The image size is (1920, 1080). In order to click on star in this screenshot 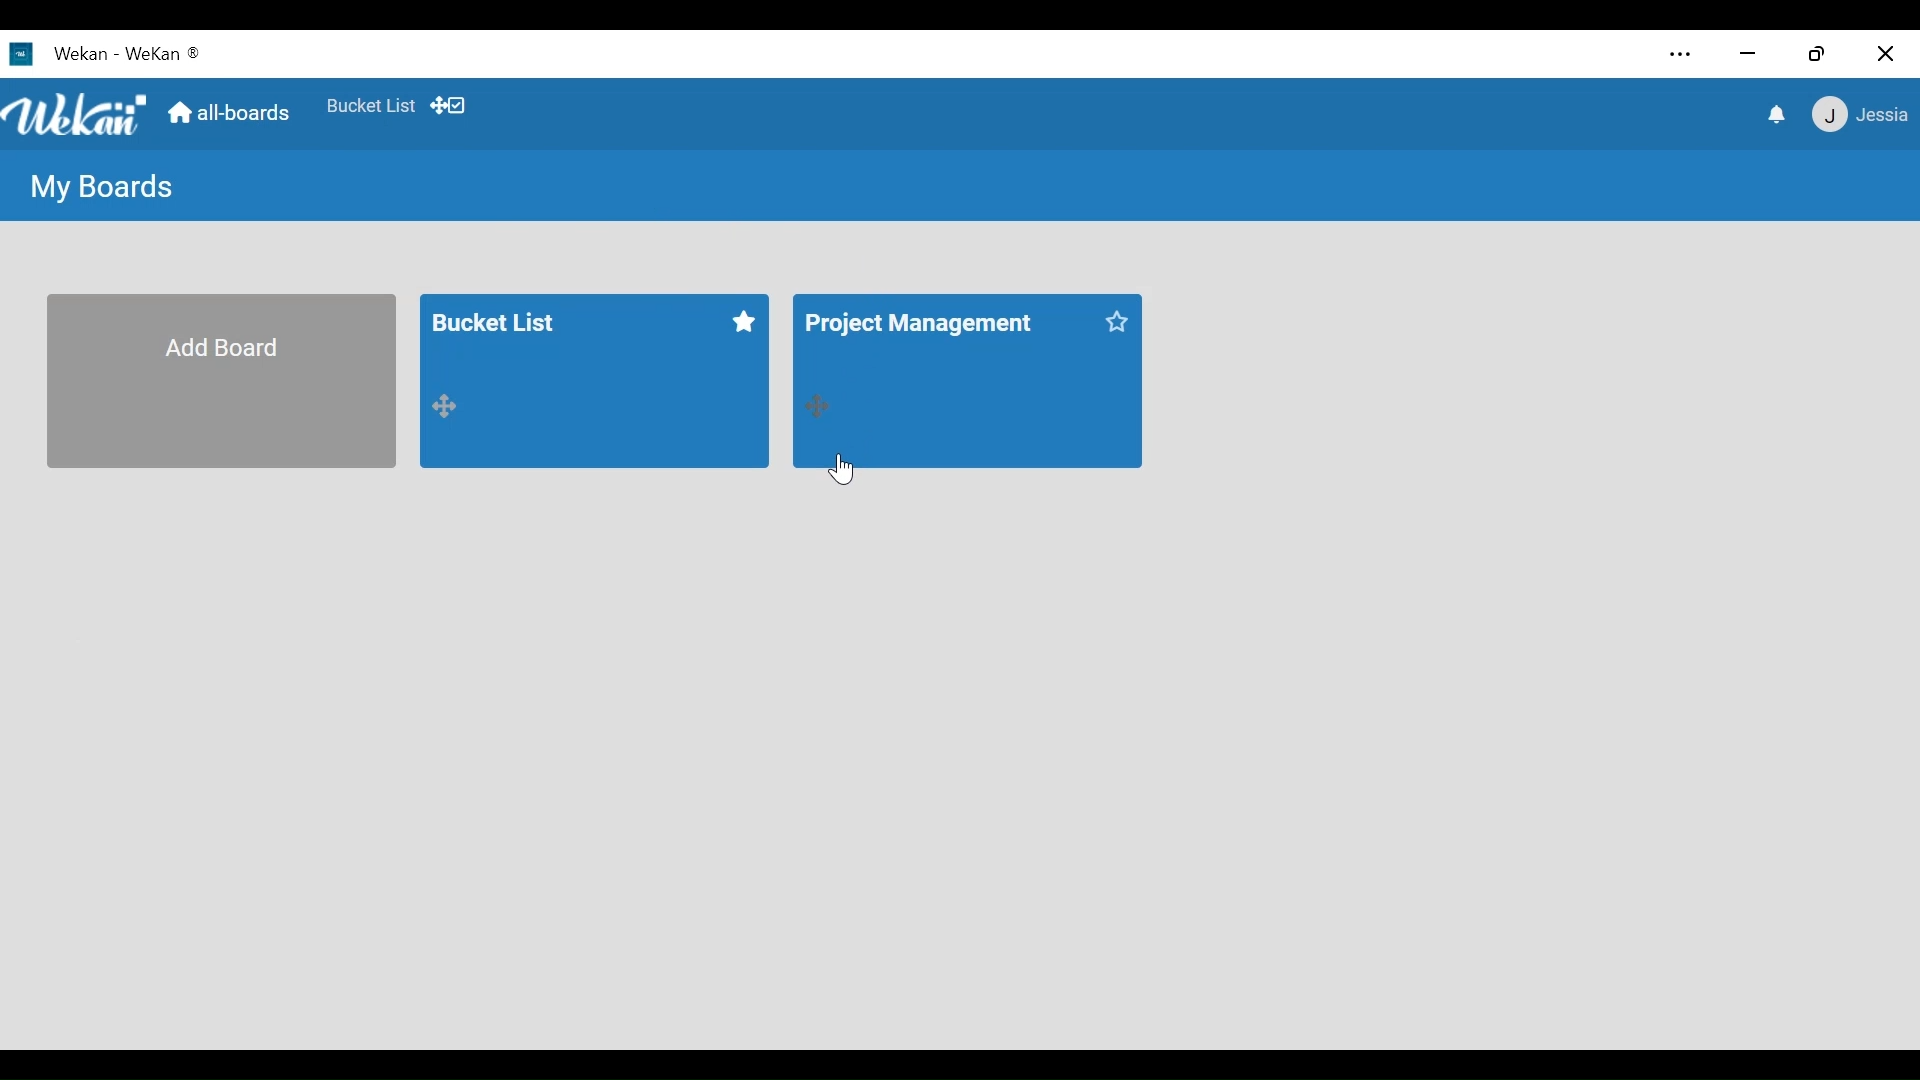, I will do `click(1113, 323)`.